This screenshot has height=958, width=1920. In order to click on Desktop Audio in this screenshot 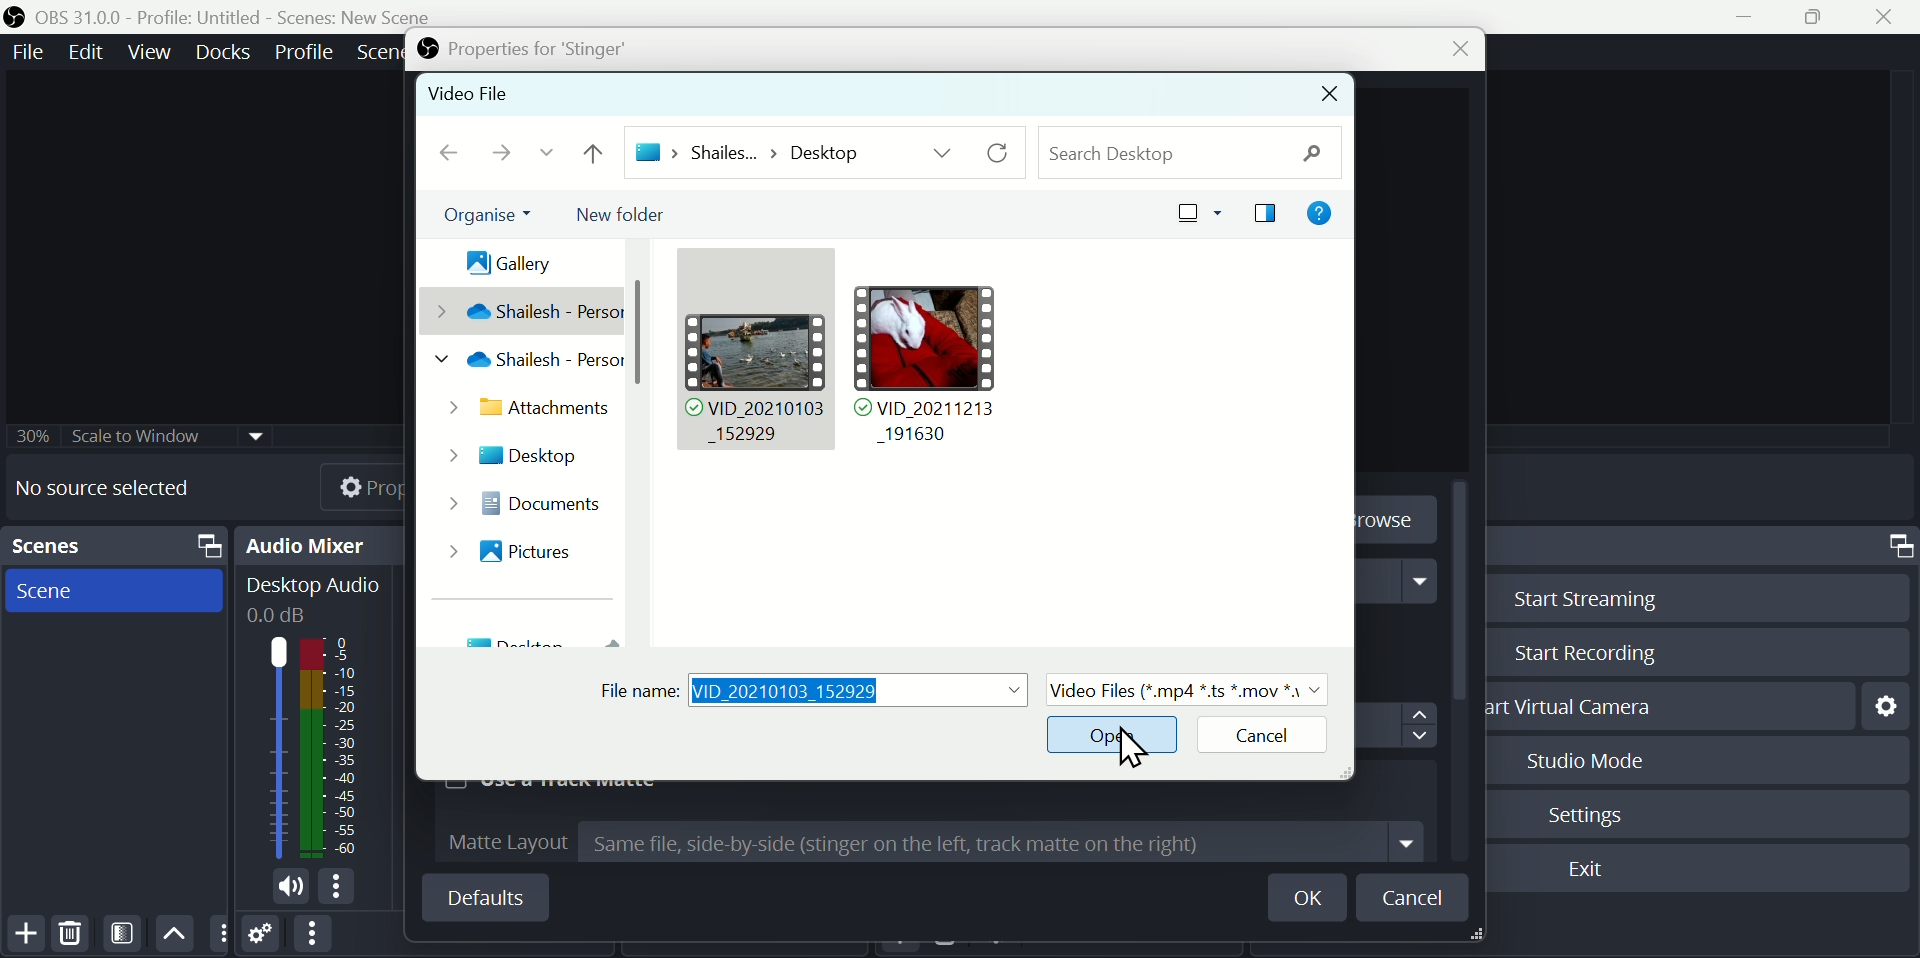, I will do `click(311, 598)`.